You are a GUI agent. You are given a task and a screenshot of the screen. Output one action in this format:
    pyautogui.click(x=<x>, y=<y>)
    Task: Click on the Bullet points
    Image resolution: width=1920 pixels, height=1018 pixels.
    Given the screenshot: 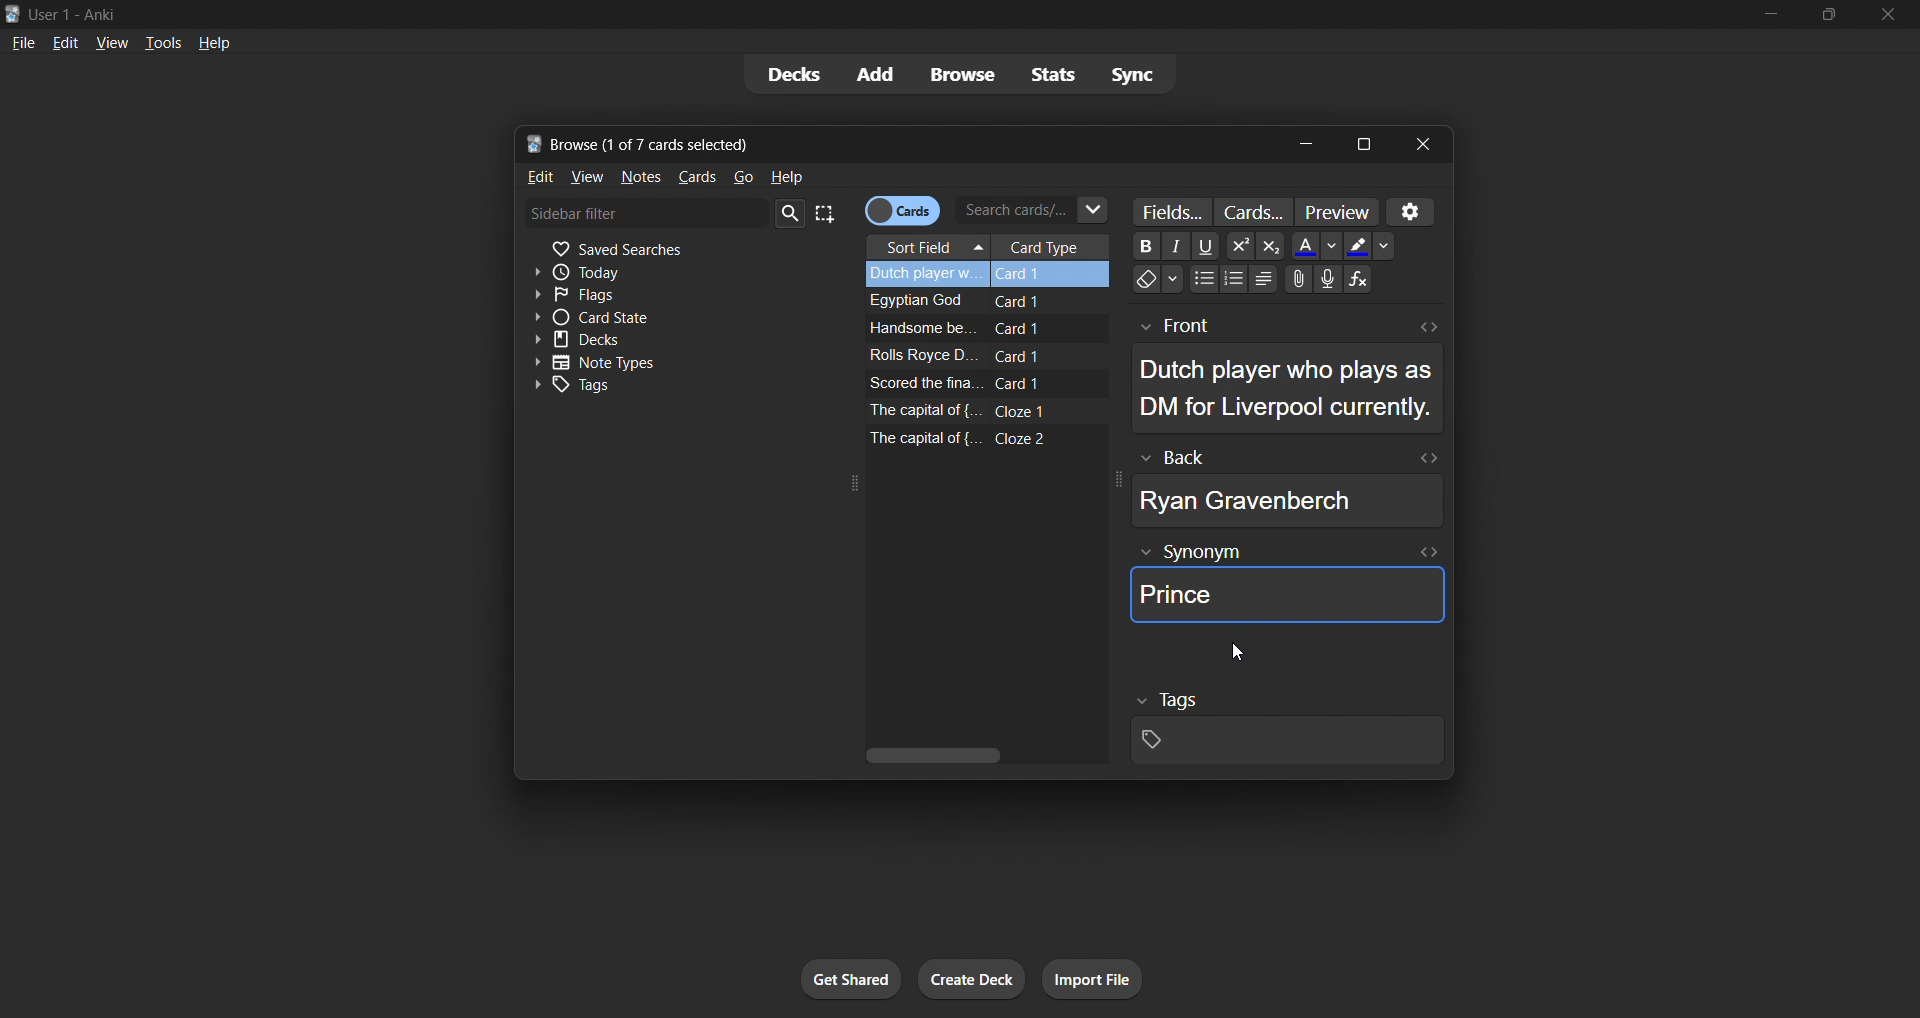 What is the action you would take?
    pyautogui.click(x=1204, y=280)
    